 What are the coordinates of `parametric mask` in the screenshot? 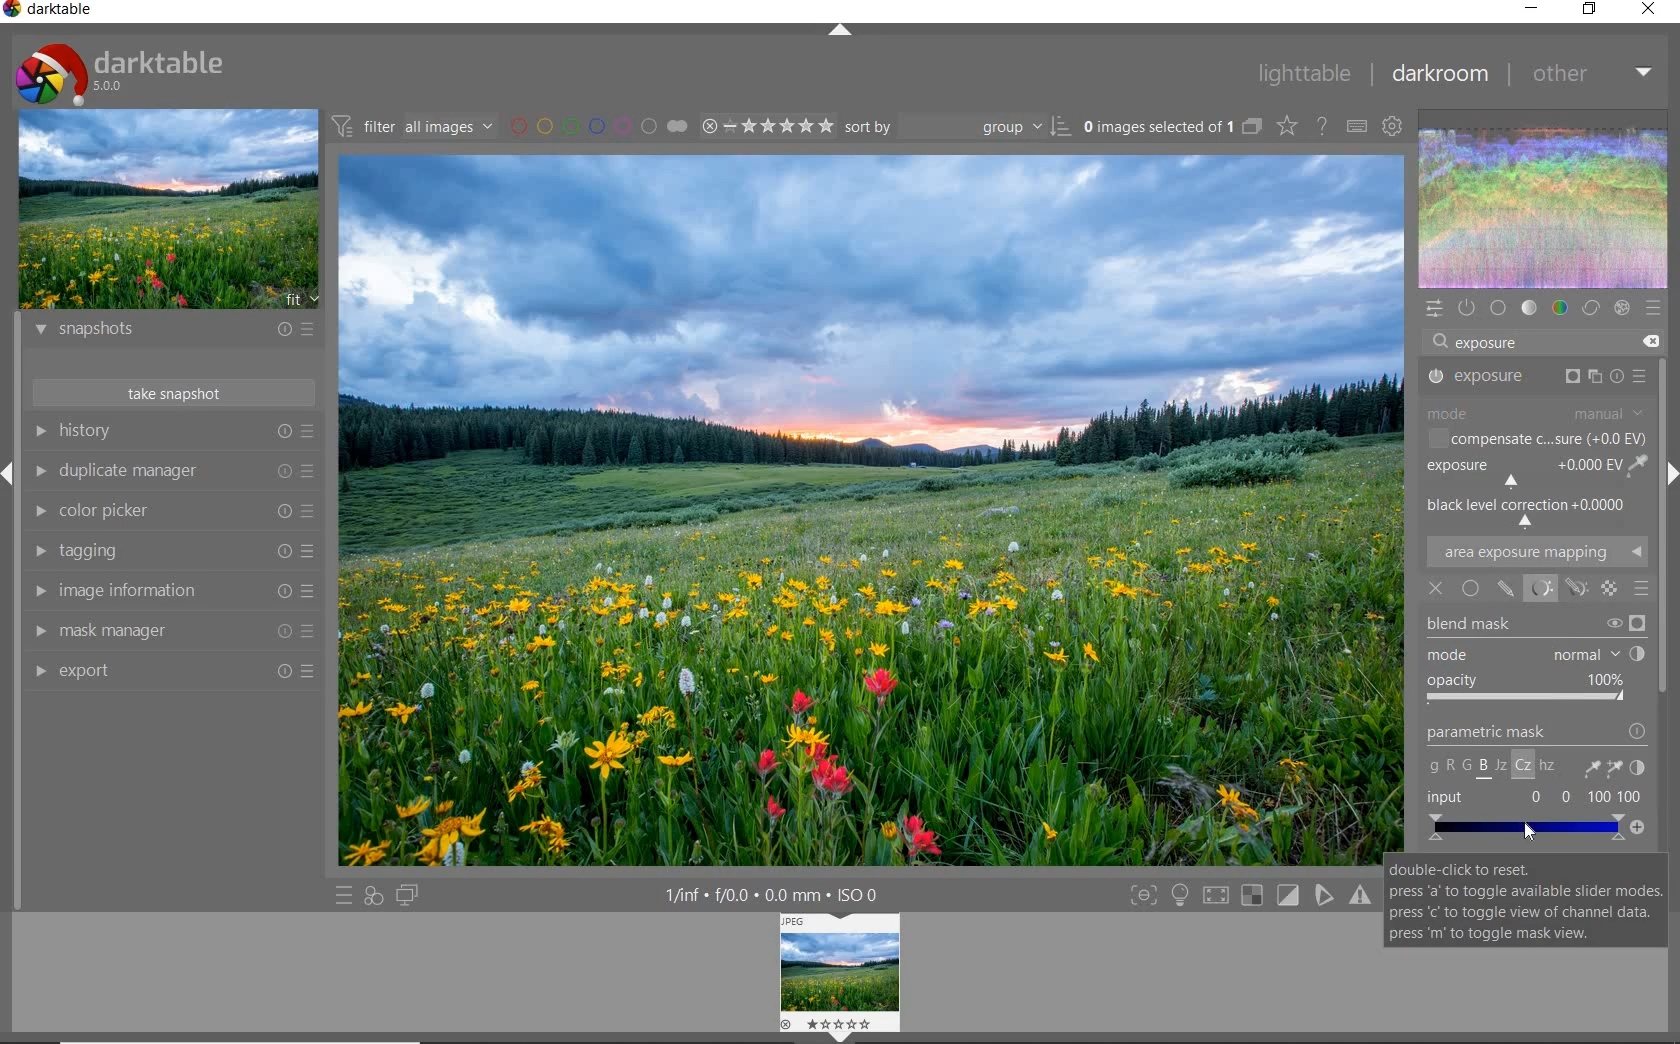 It's located at (1537, 752).